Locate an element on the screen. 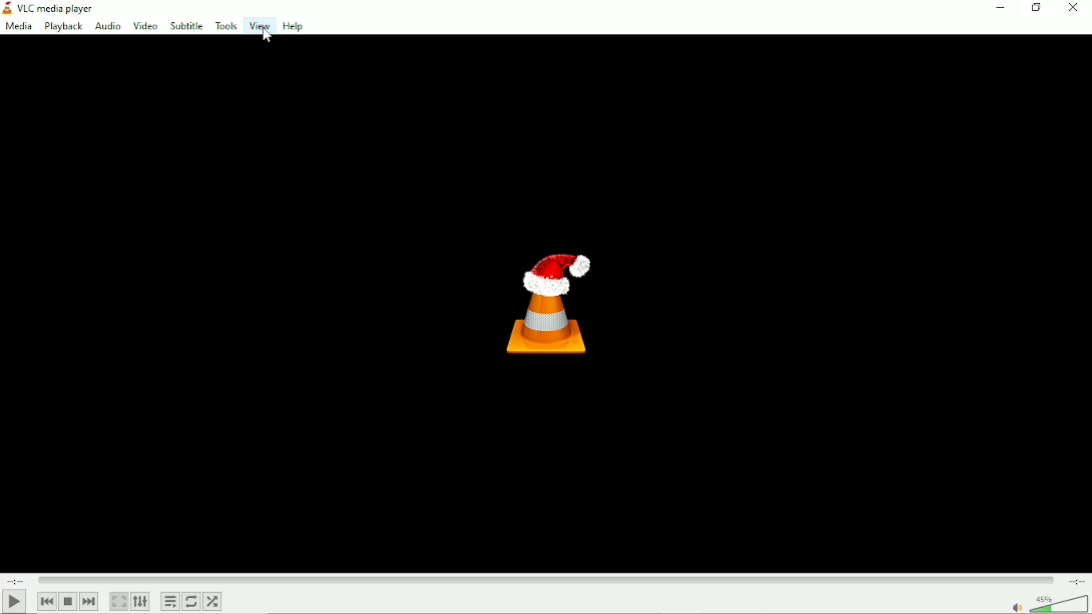  Elapsed time is located at coordinates (16, 580).